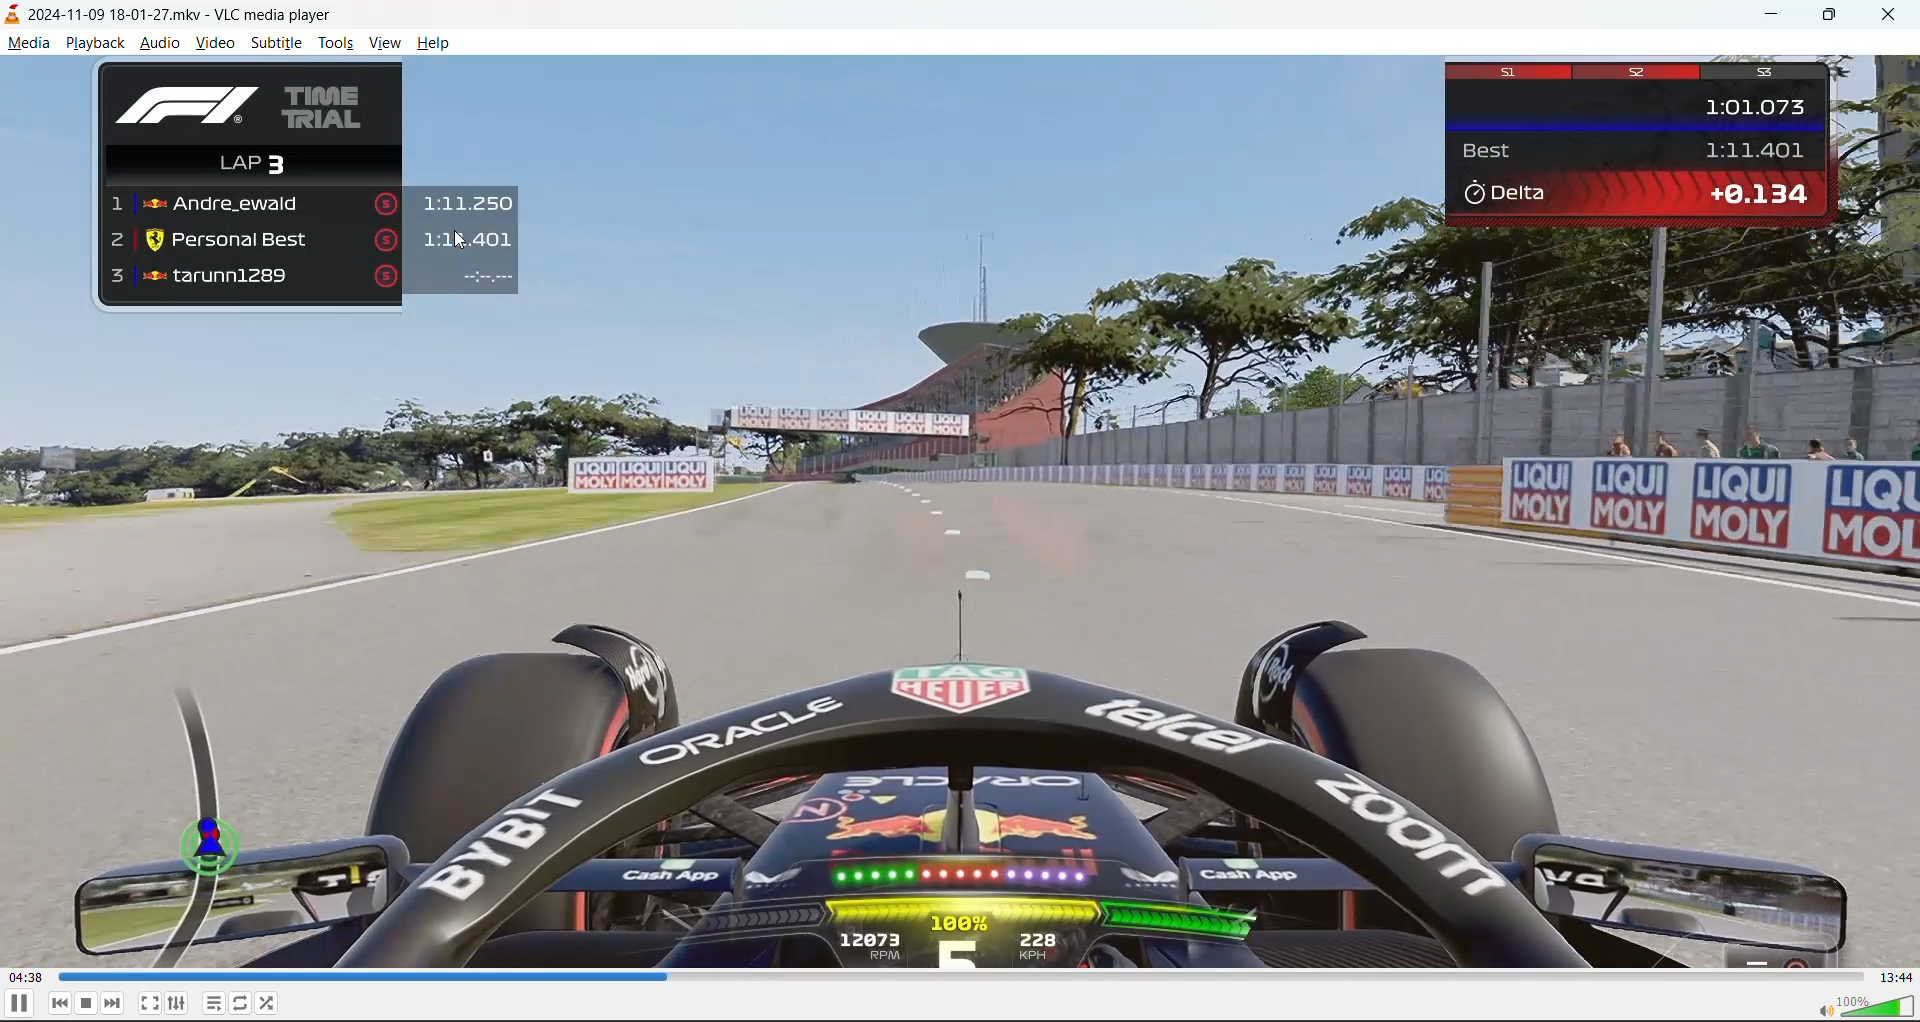 Image resolution: width=1920 pixels, height=1022 pixels. What do you see at coordinates (277, 42) in the screenshot?
I see `subtitle` at bounding box center [277, 42].